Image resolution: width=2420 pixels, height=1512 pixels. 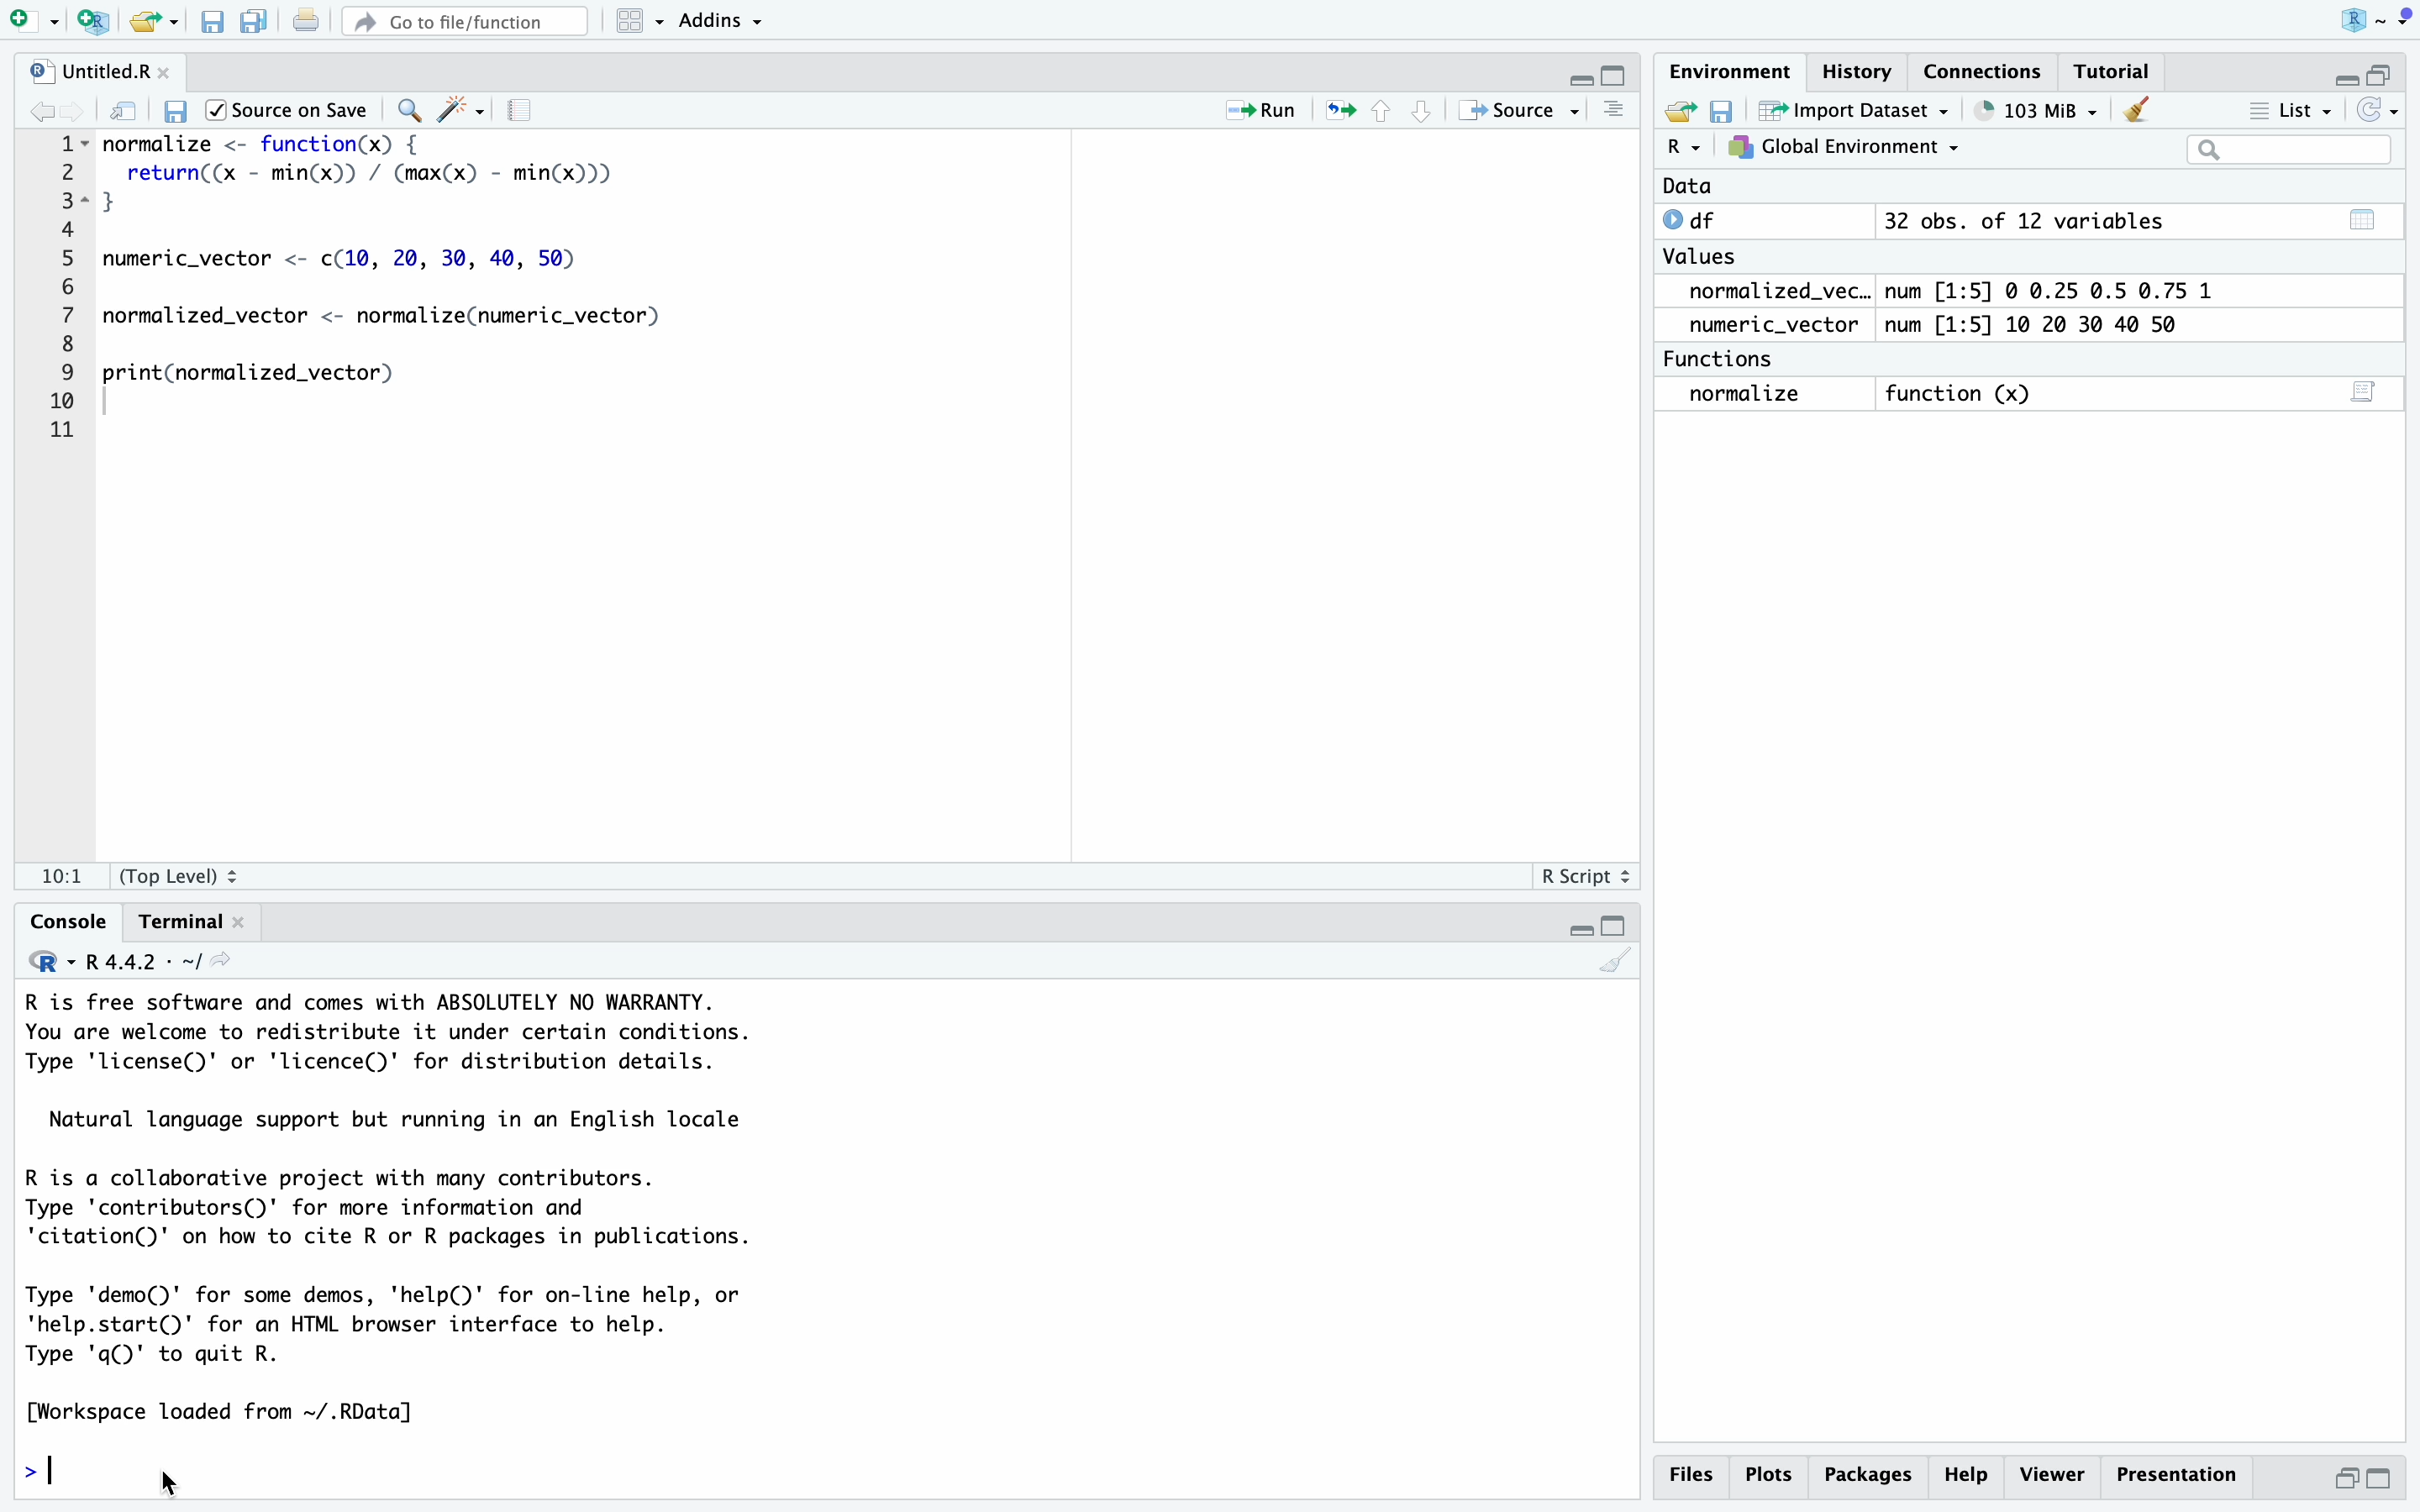 What do you see at coordinates (75, 106) in the screenshot?
I see `Go forward to the next source location (Ctrl + F10)` at bounding box center [75, 106].